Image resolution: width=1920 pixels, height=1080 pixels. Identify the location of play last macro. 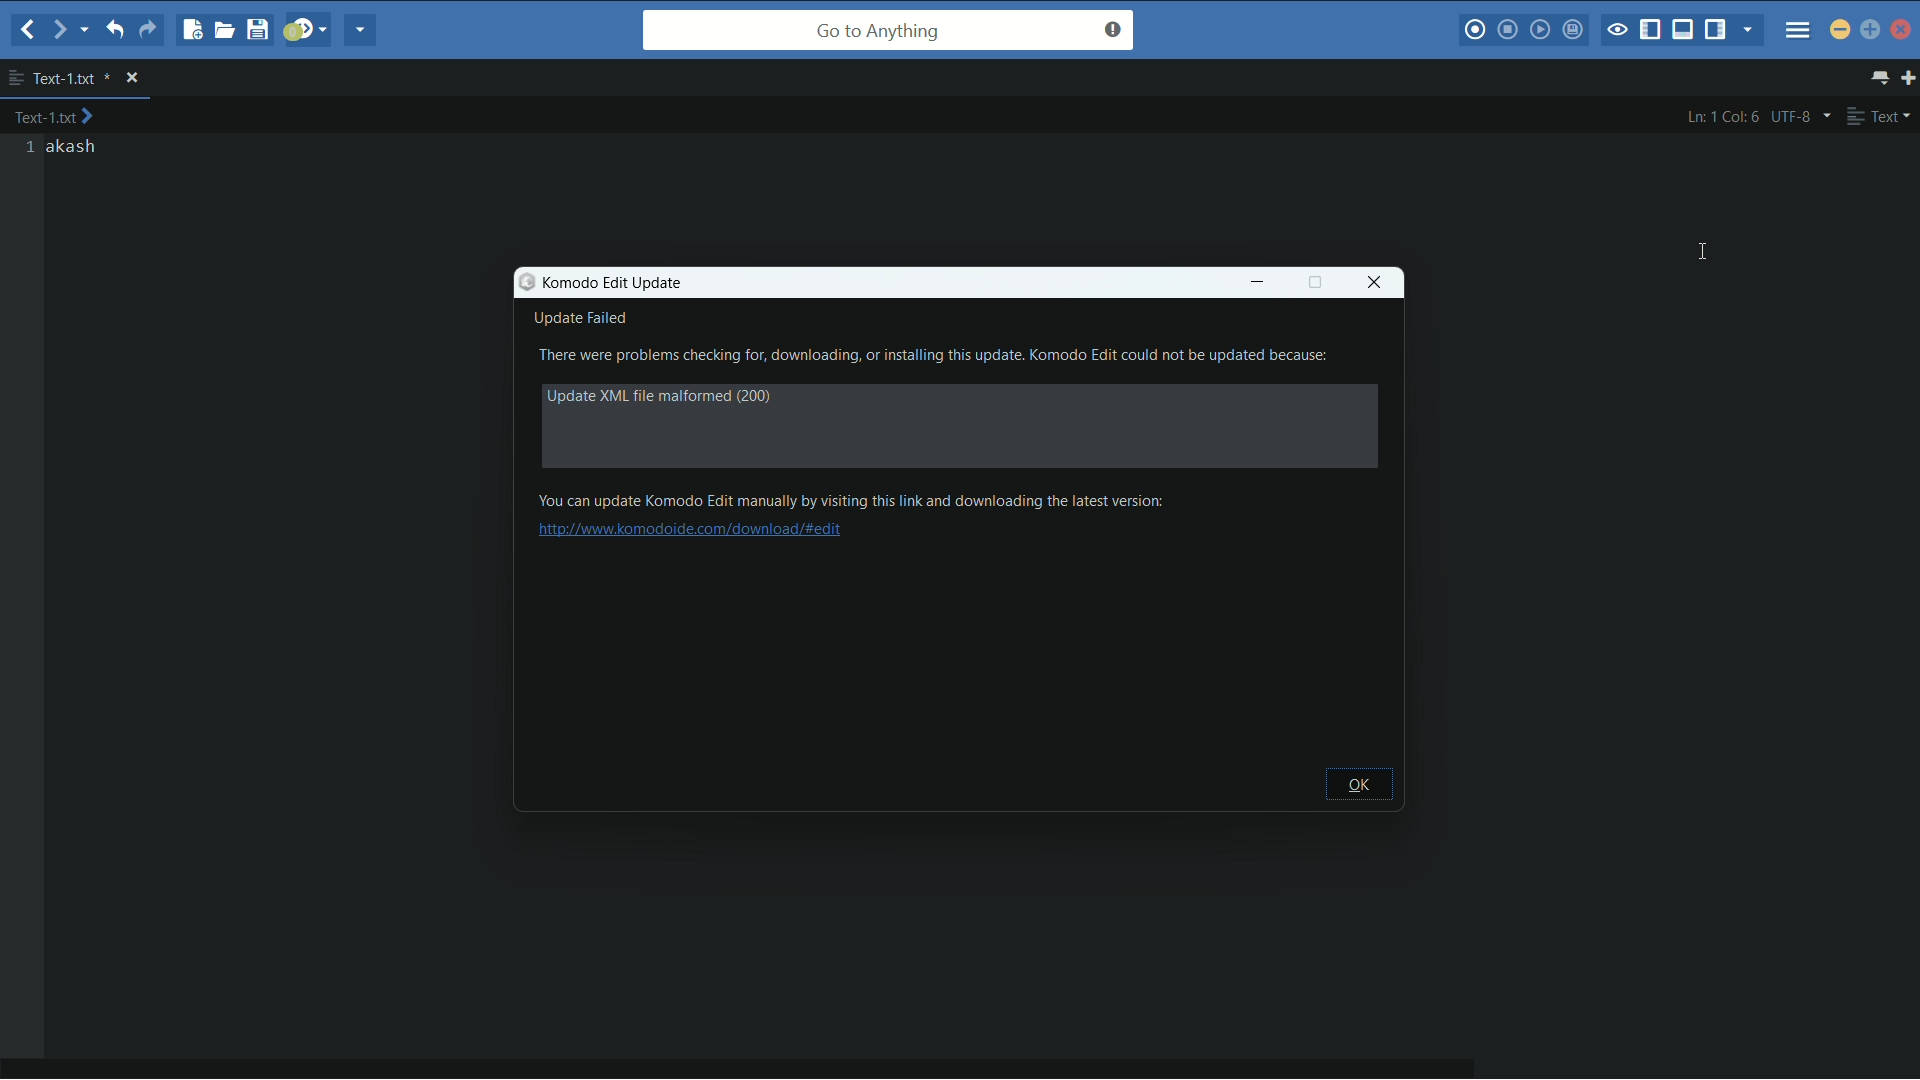
(1543, 29).